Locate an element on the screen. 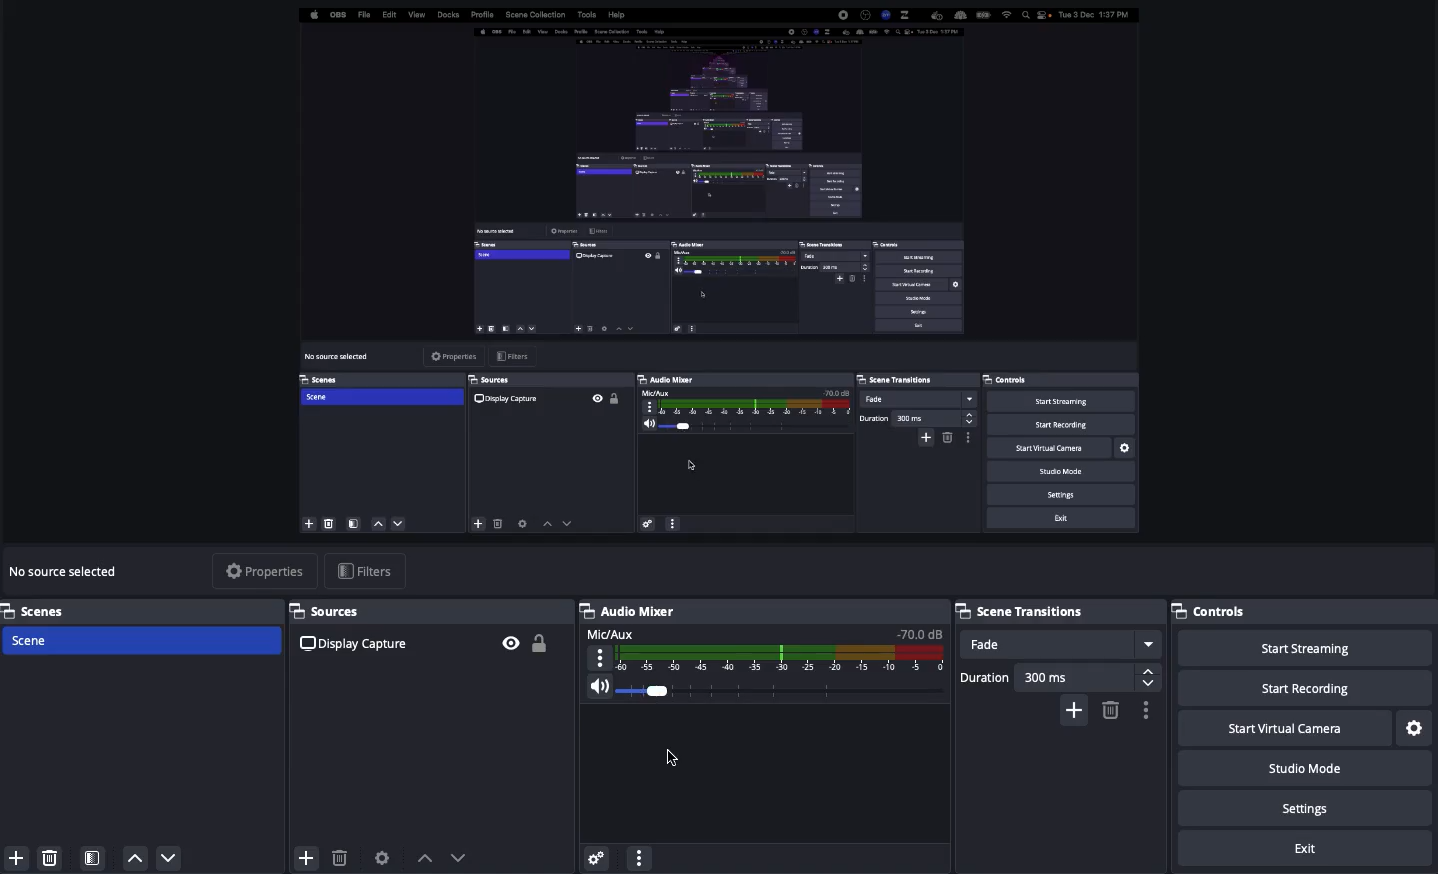 This screenshot has height=874, width=1438. Made change is located at coordinates (676, 759).